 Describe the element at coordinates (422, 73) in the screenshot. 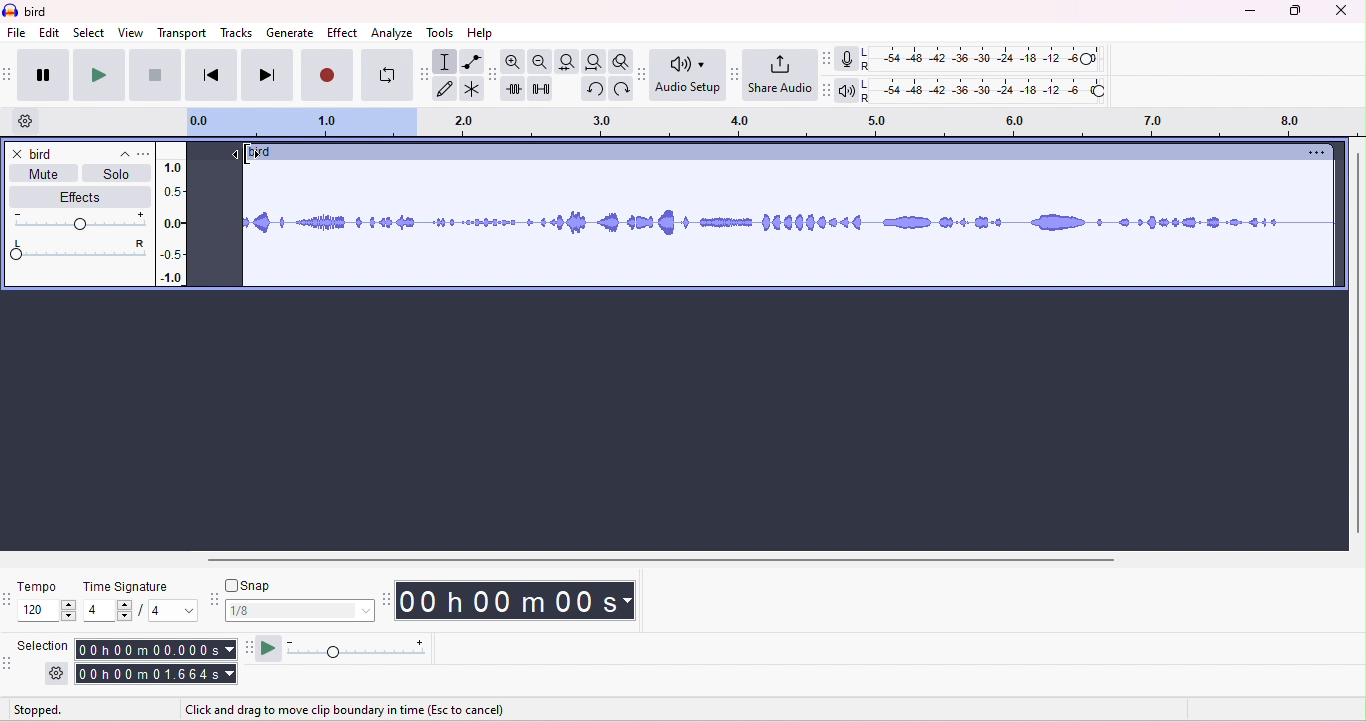

I see `tools tool bar` at that location.